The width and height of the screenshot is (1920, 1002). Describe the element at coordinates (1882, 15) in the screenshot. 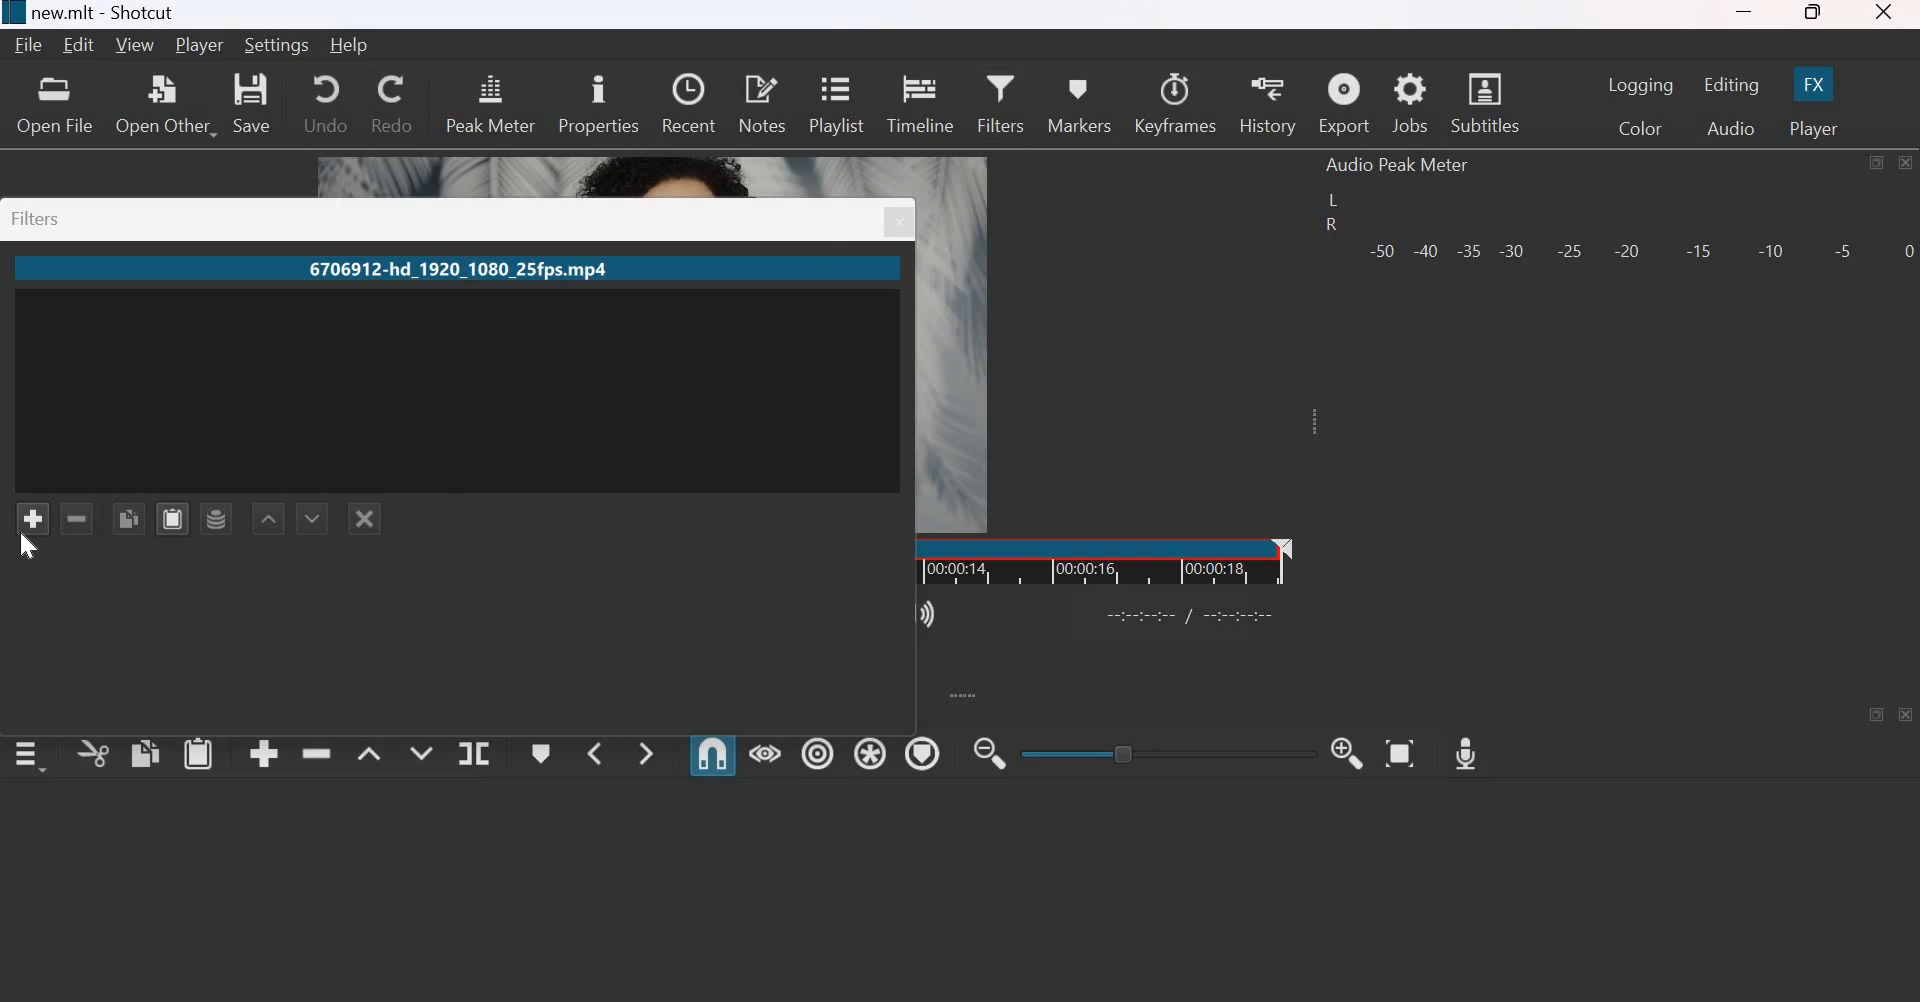

I see `close` at that location.